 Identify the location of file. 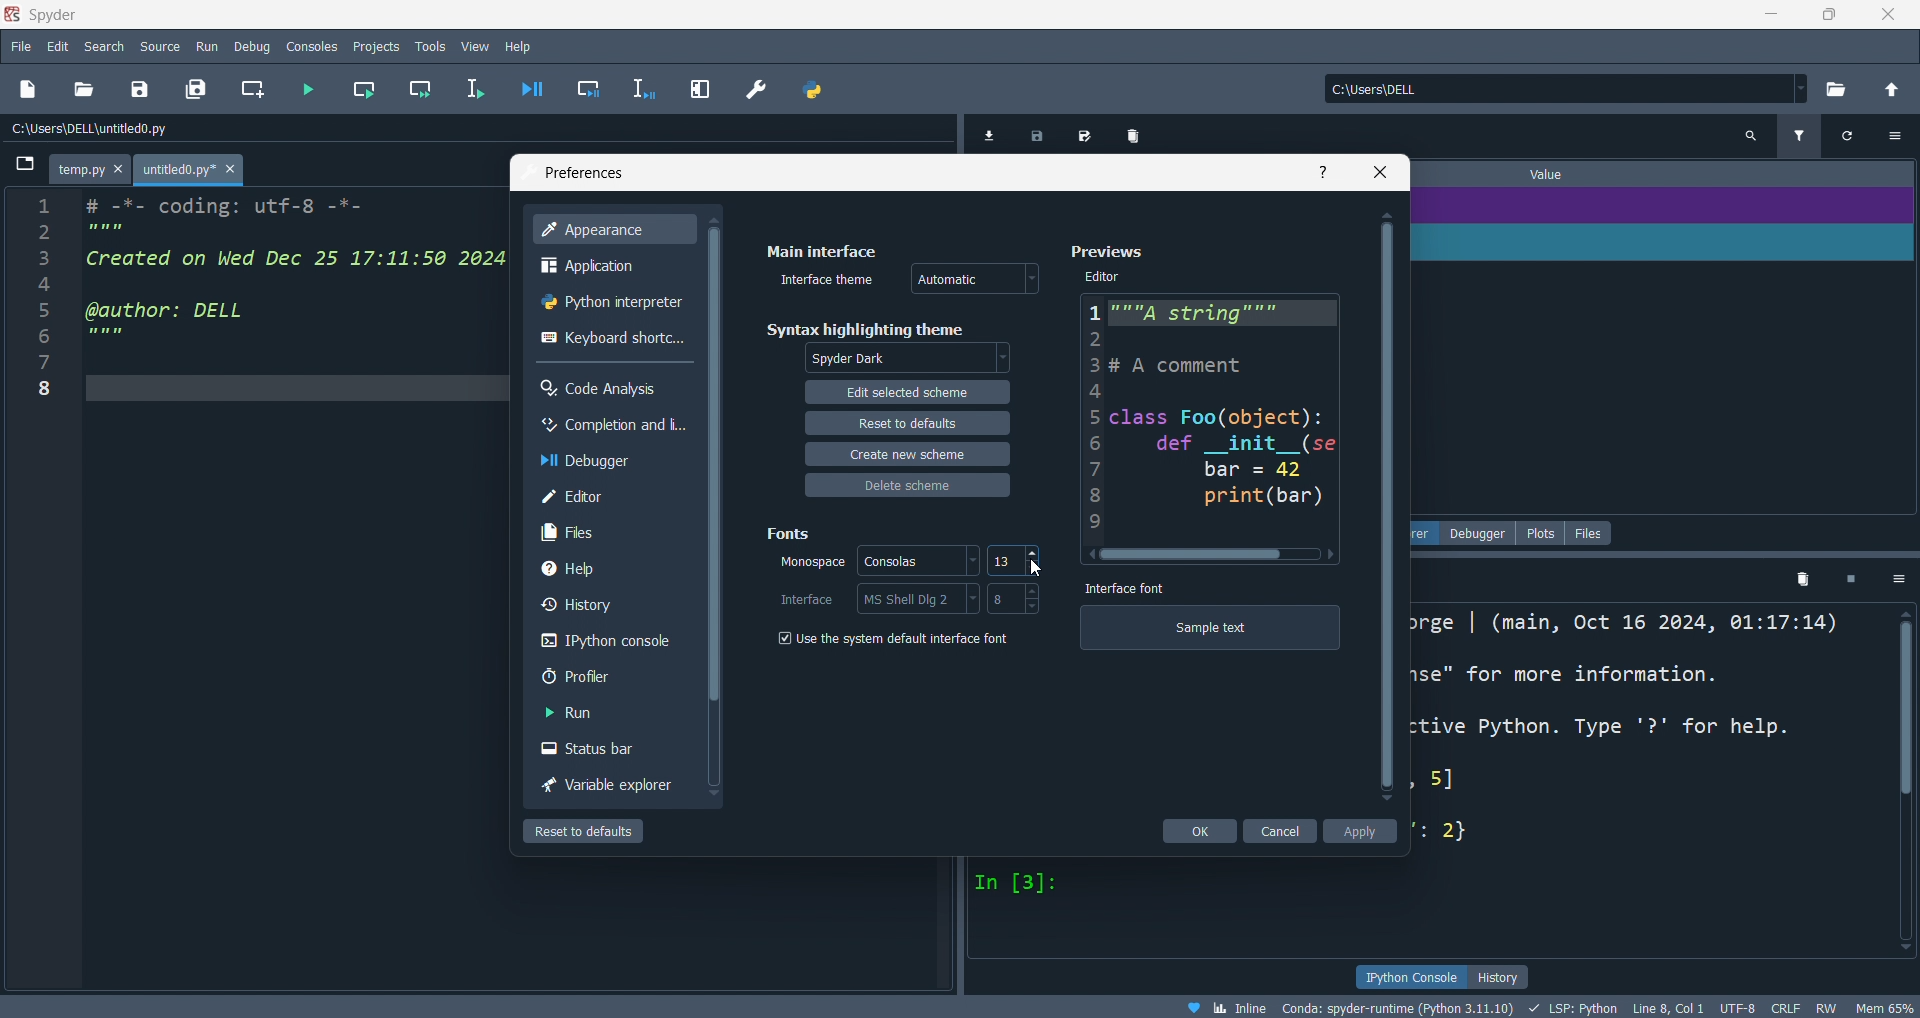
(21, 46).